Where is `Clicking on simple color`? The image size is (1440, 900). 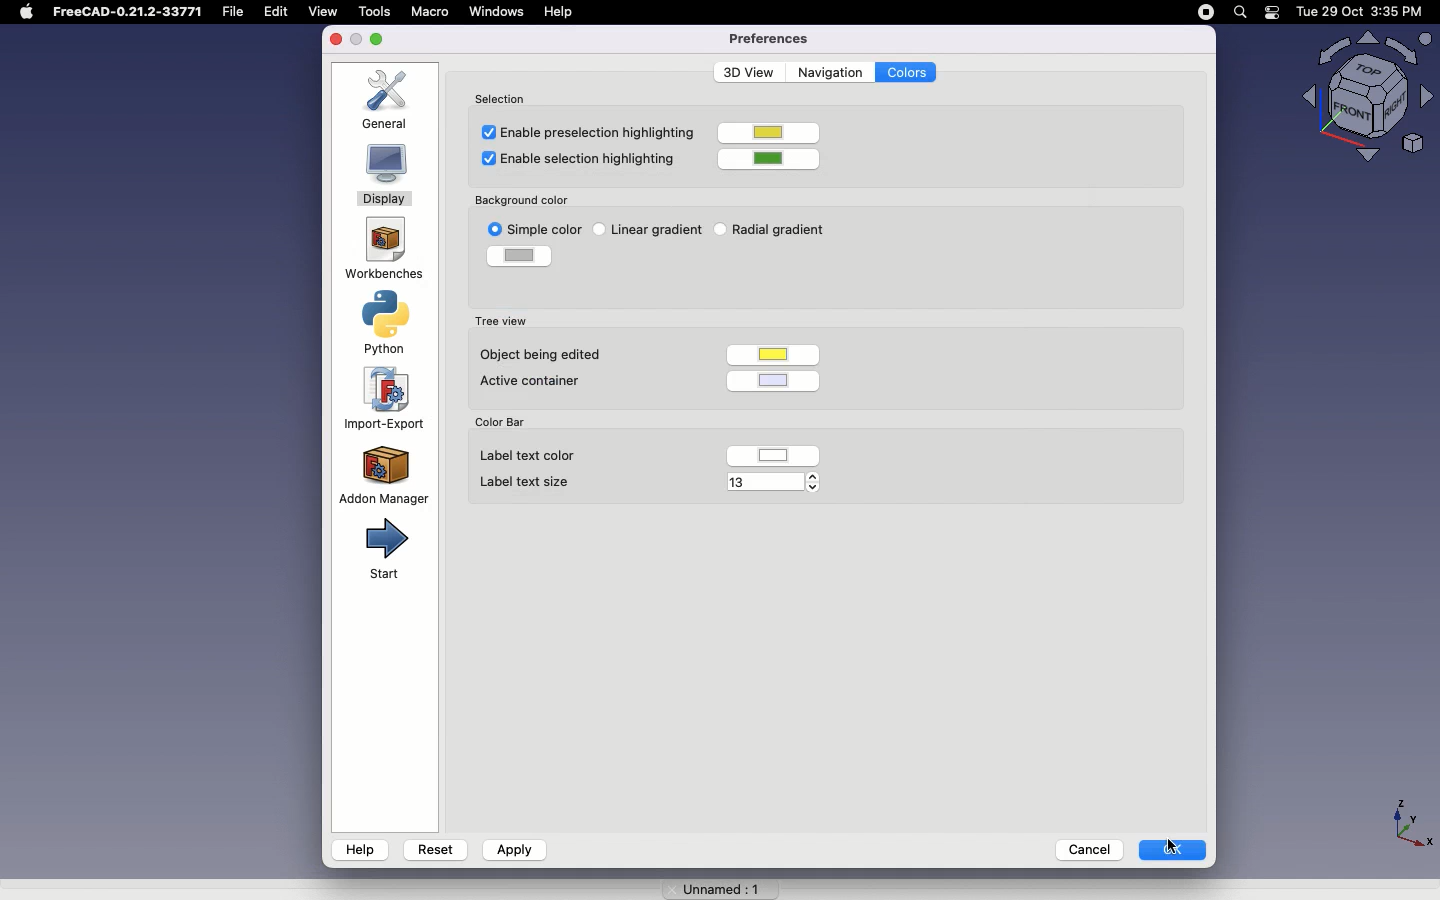
Clicking on simple color is located at coordinates (543, 231).